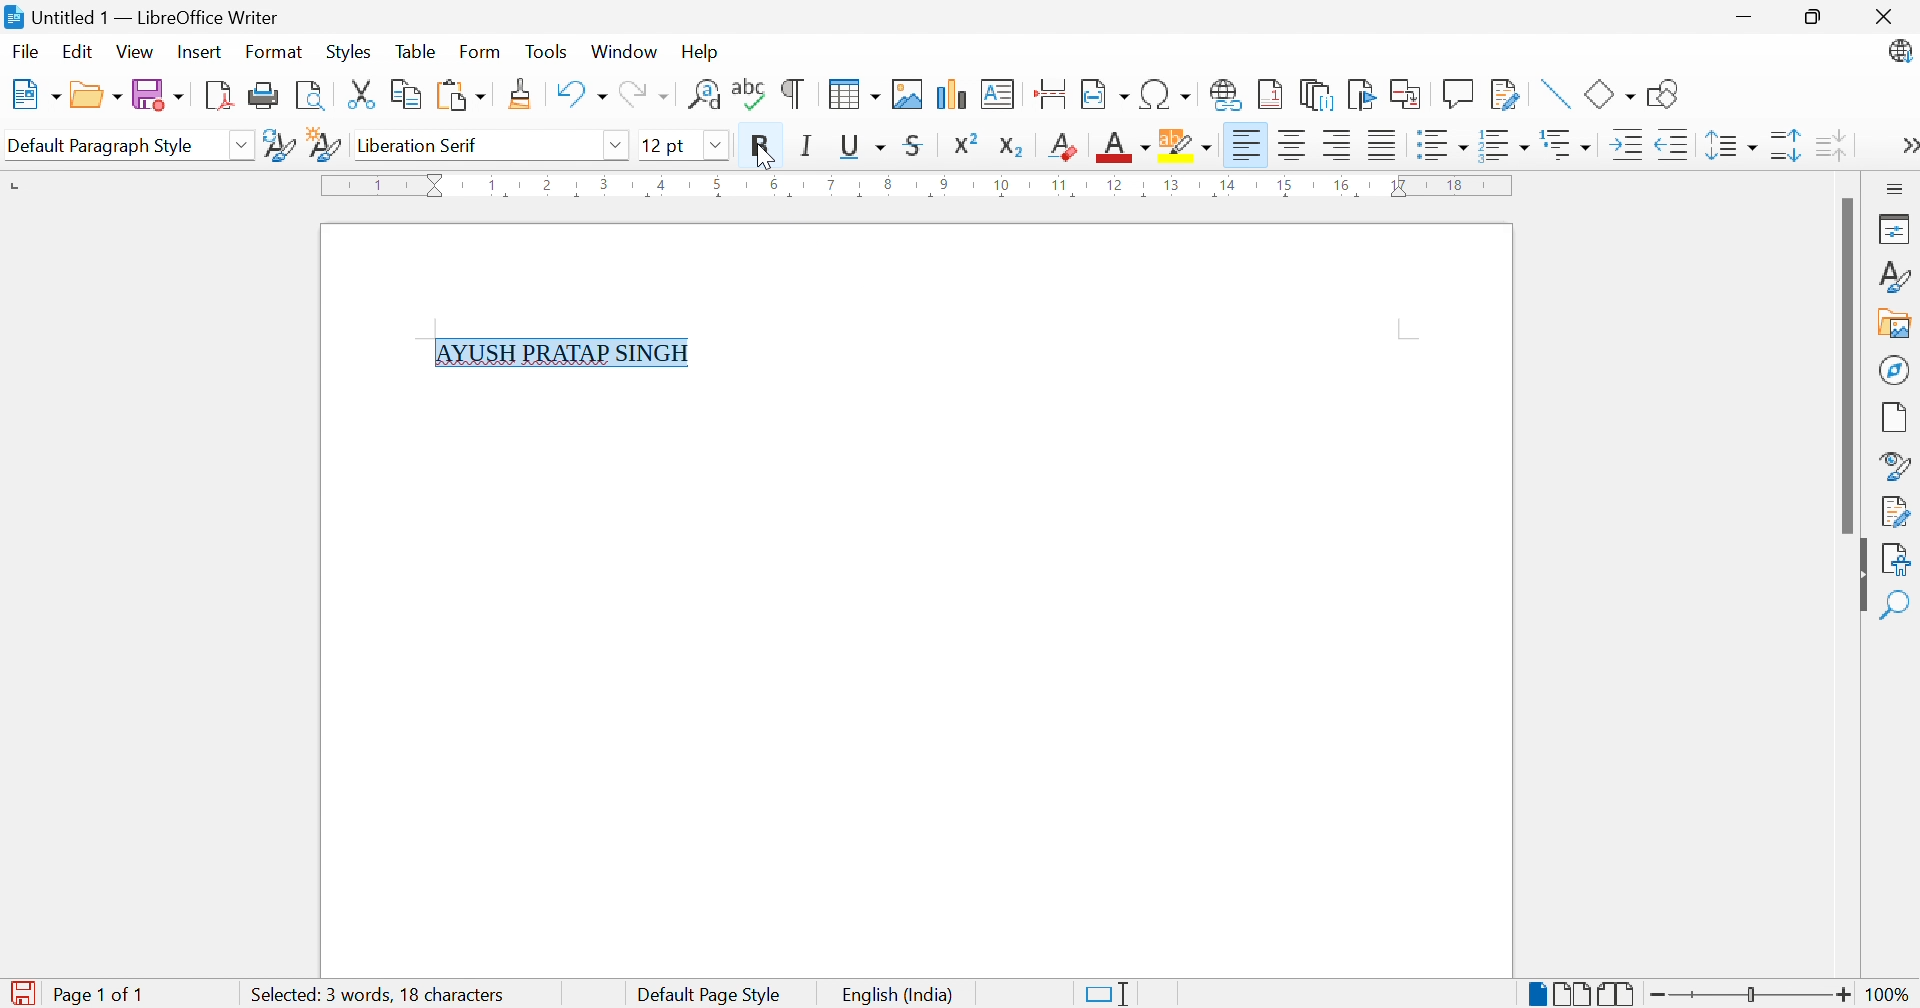 The width and height of the screenshot is (1920, 1008). Describe the element at coordinates (1829, 143) in the screenshot. I see `Decrease Paragraph Spacing` at that location.